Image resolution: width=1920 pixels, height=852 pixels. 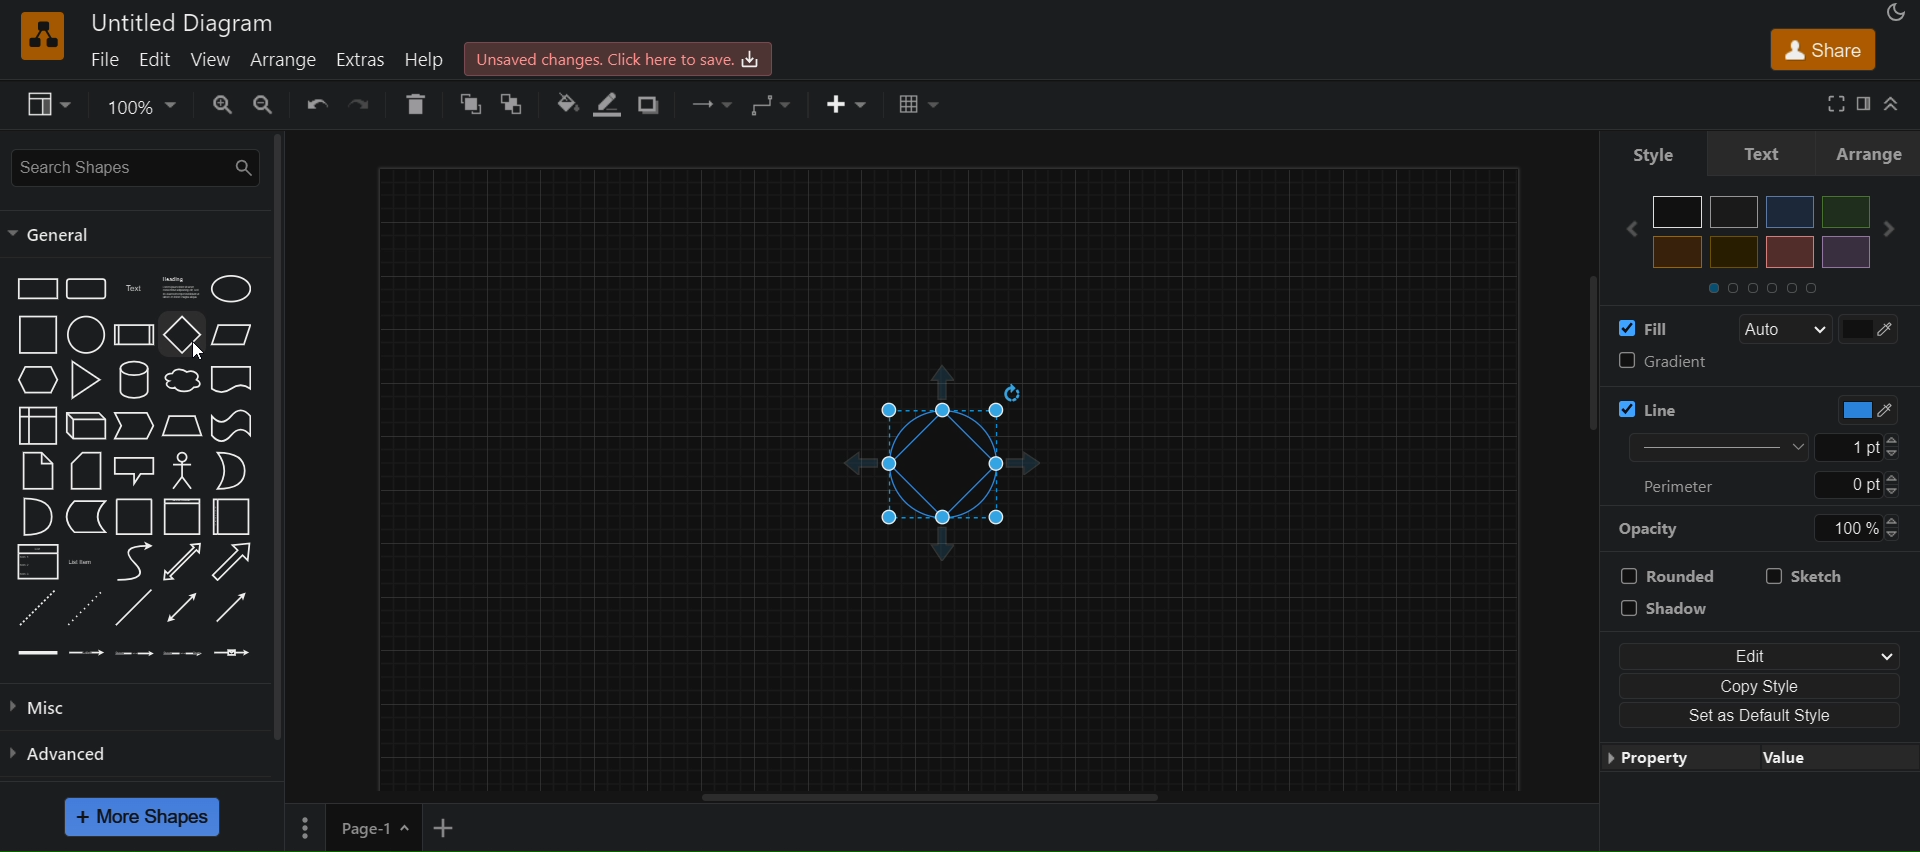 What do you see at coordinates (232, 470) in the screenshot?
I see `or` at bounding box center [232, 470].